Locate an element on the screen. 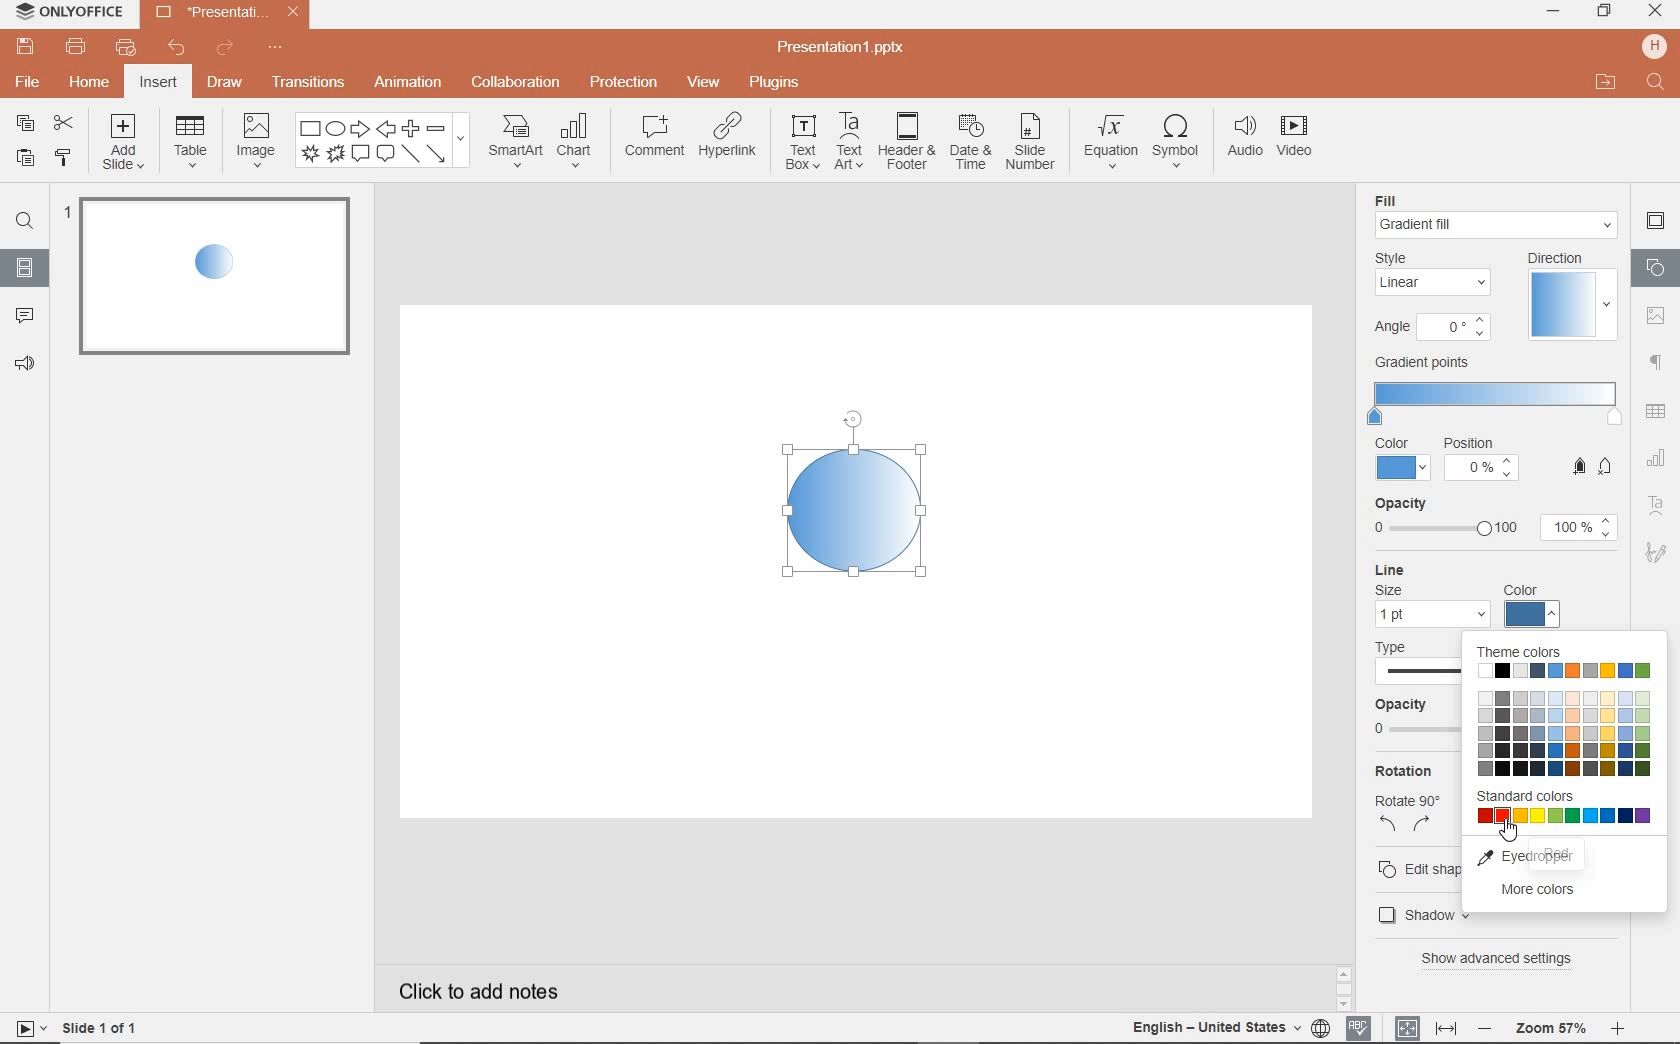  hyperlink is located at coordinates (730, 140).